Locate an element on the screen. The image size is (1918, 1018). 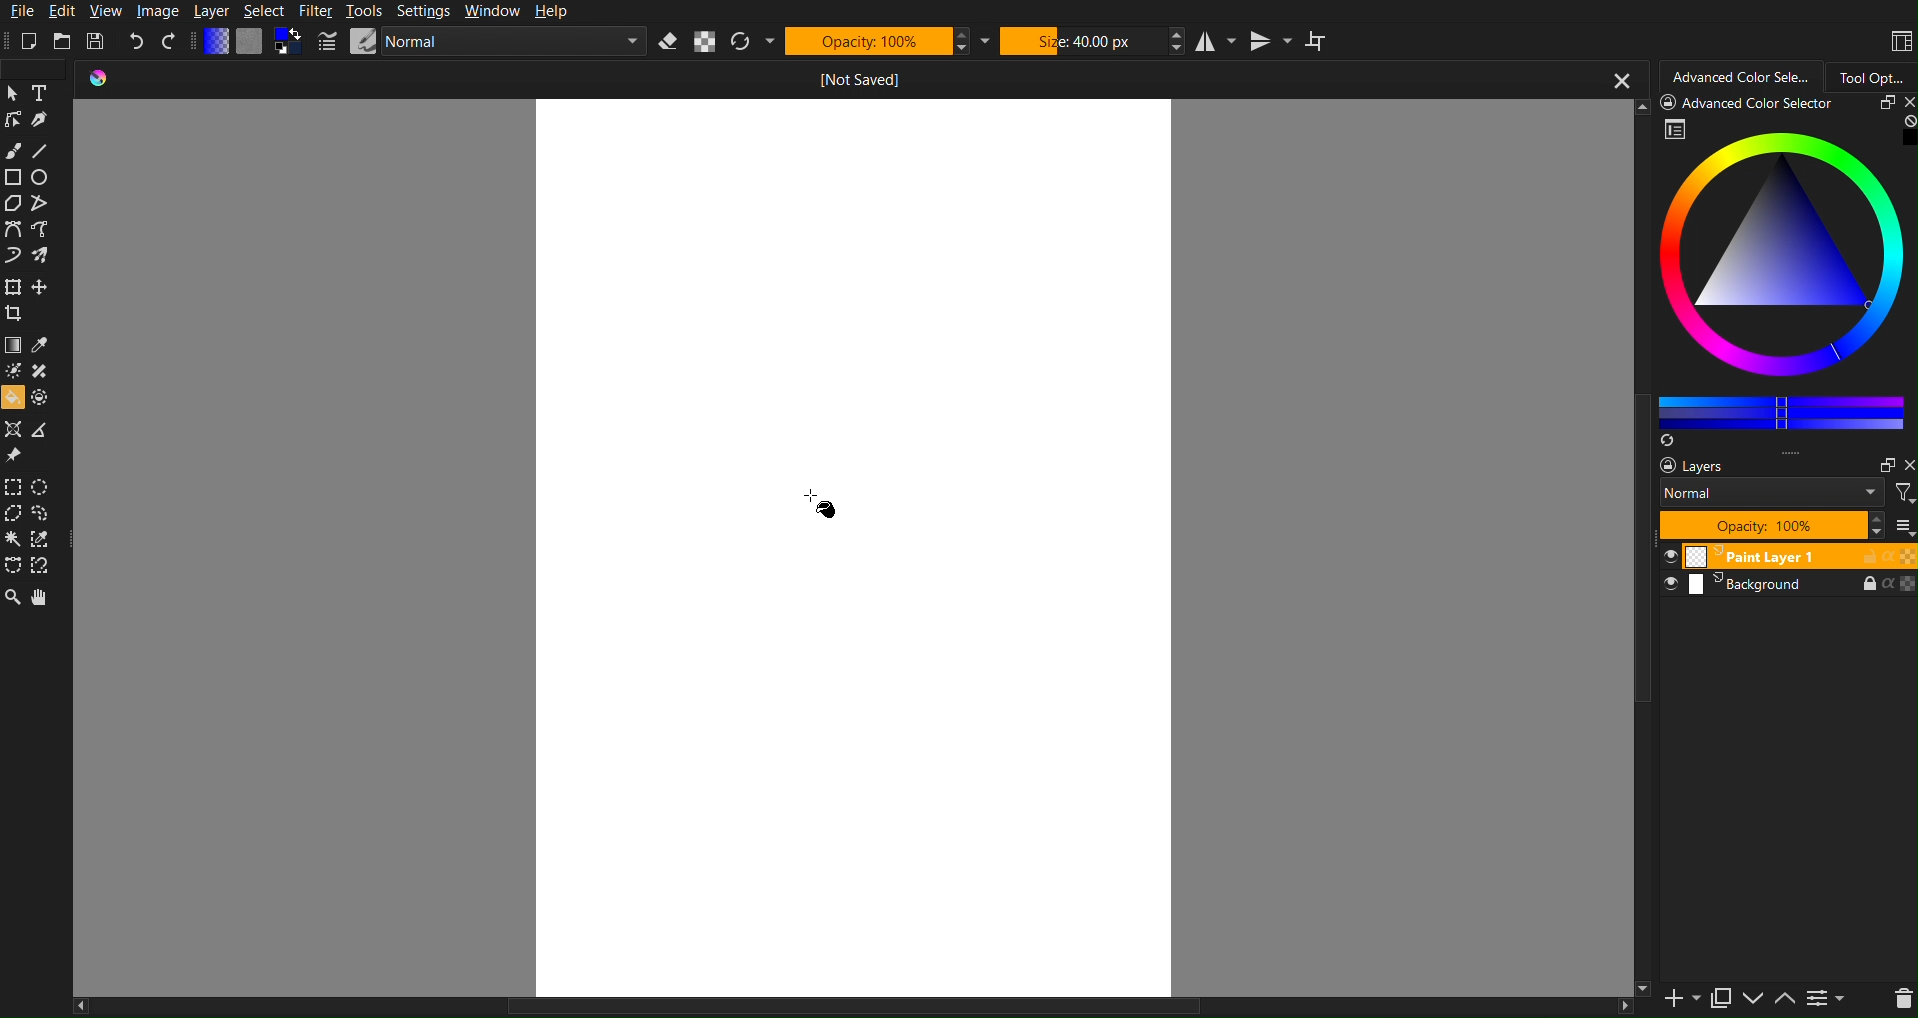
background is located at coordinates (1733, 586).